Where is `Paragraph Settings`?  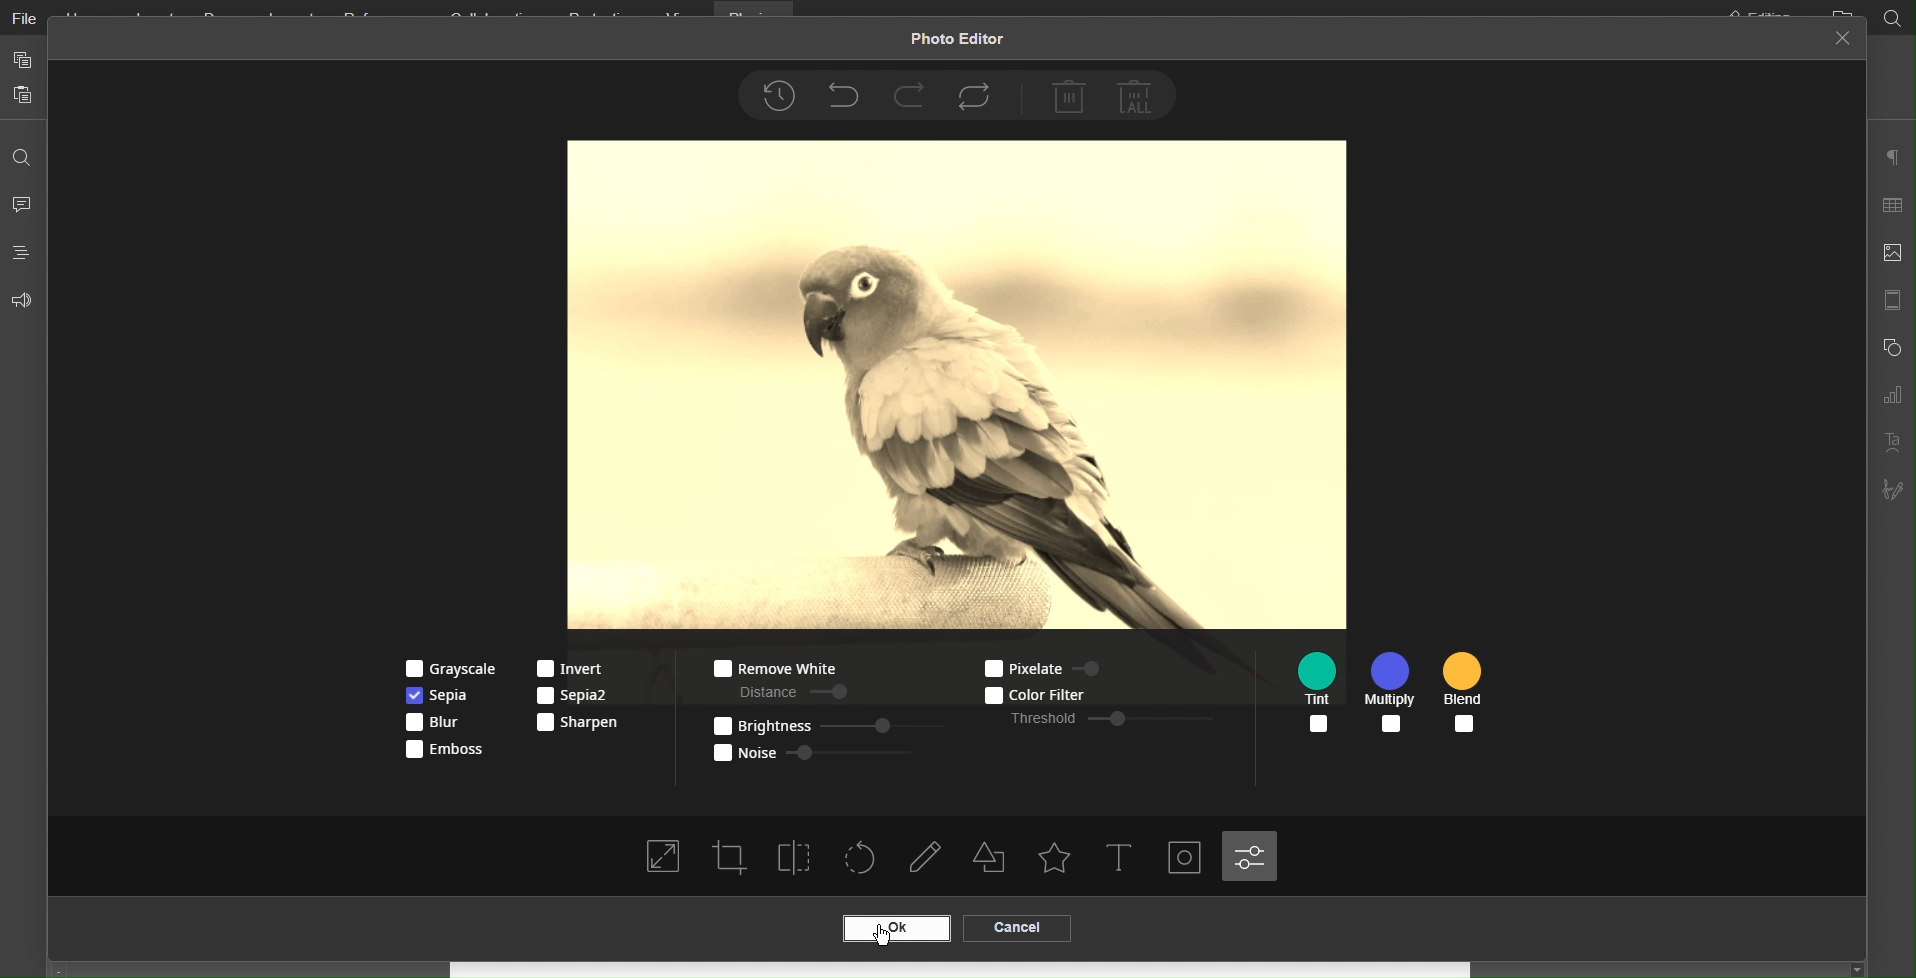 Paragraph Settings is located at coordinates (1891, 159).